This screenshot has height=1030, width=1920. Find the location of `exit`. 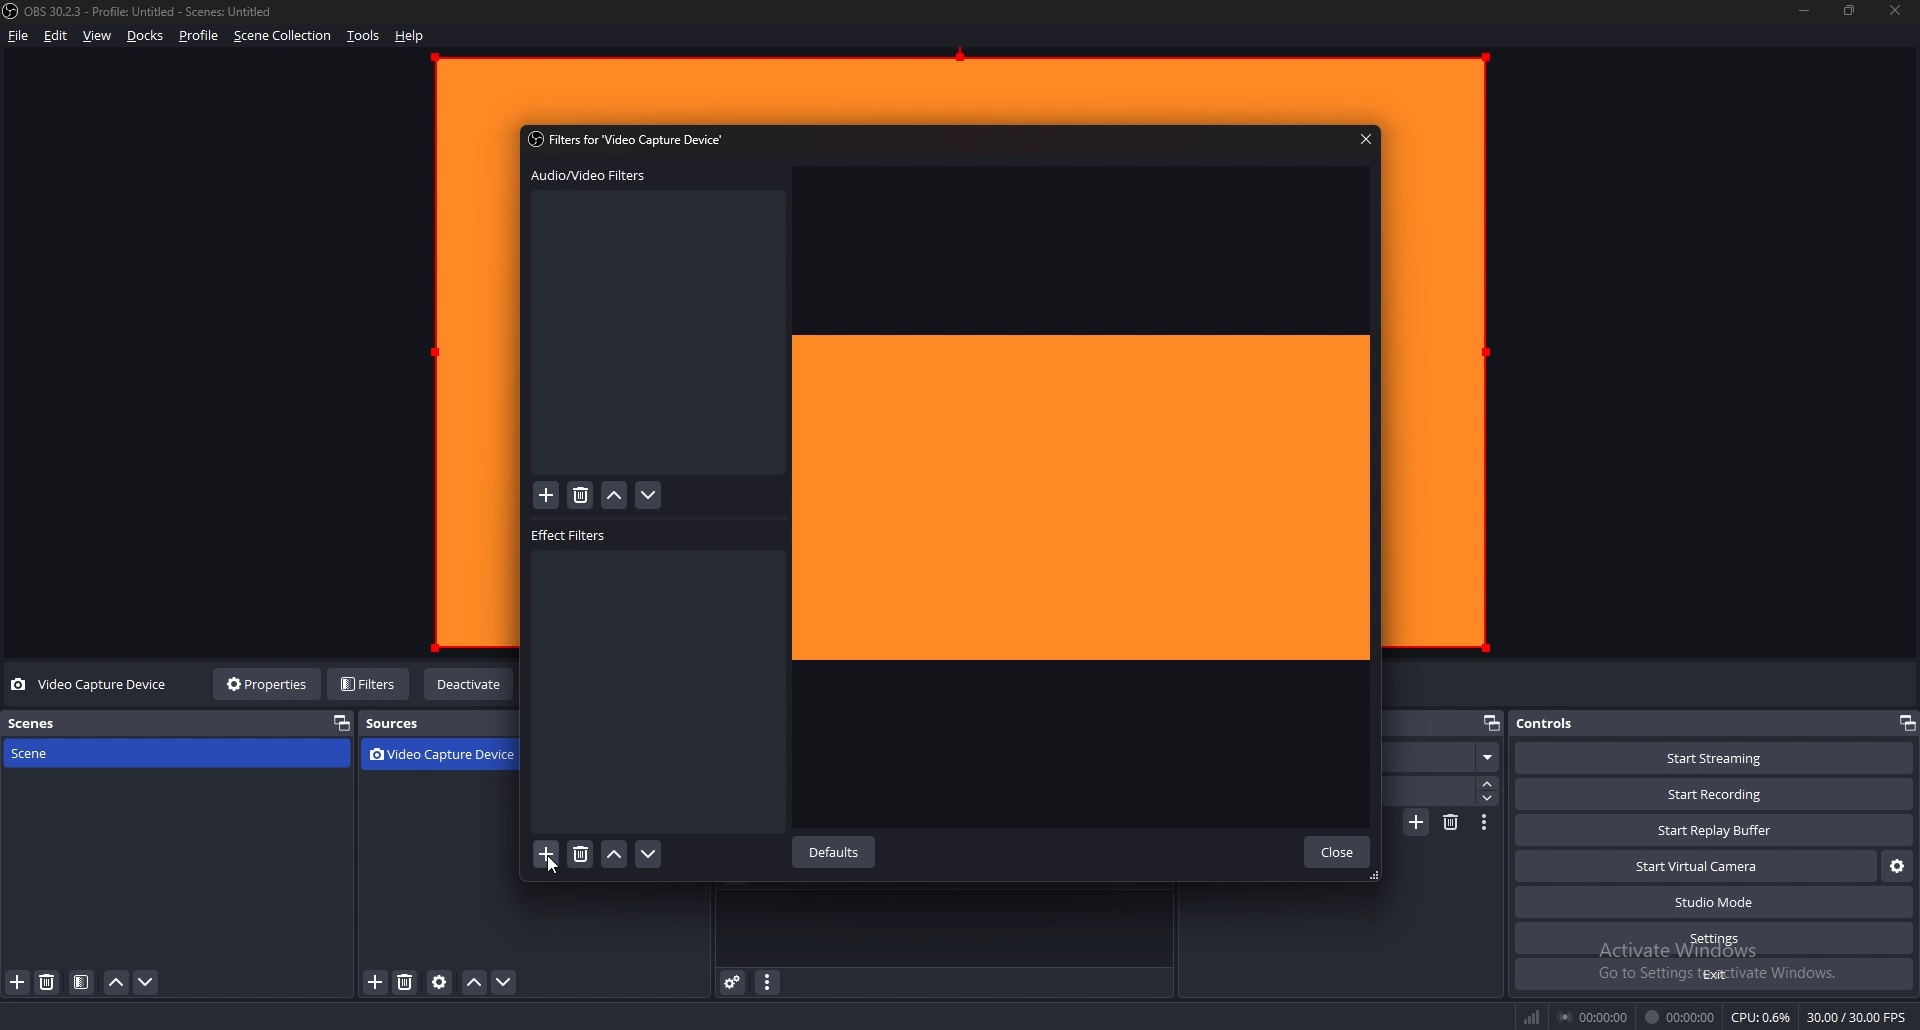

exit is located at coordinates (1713, 974).